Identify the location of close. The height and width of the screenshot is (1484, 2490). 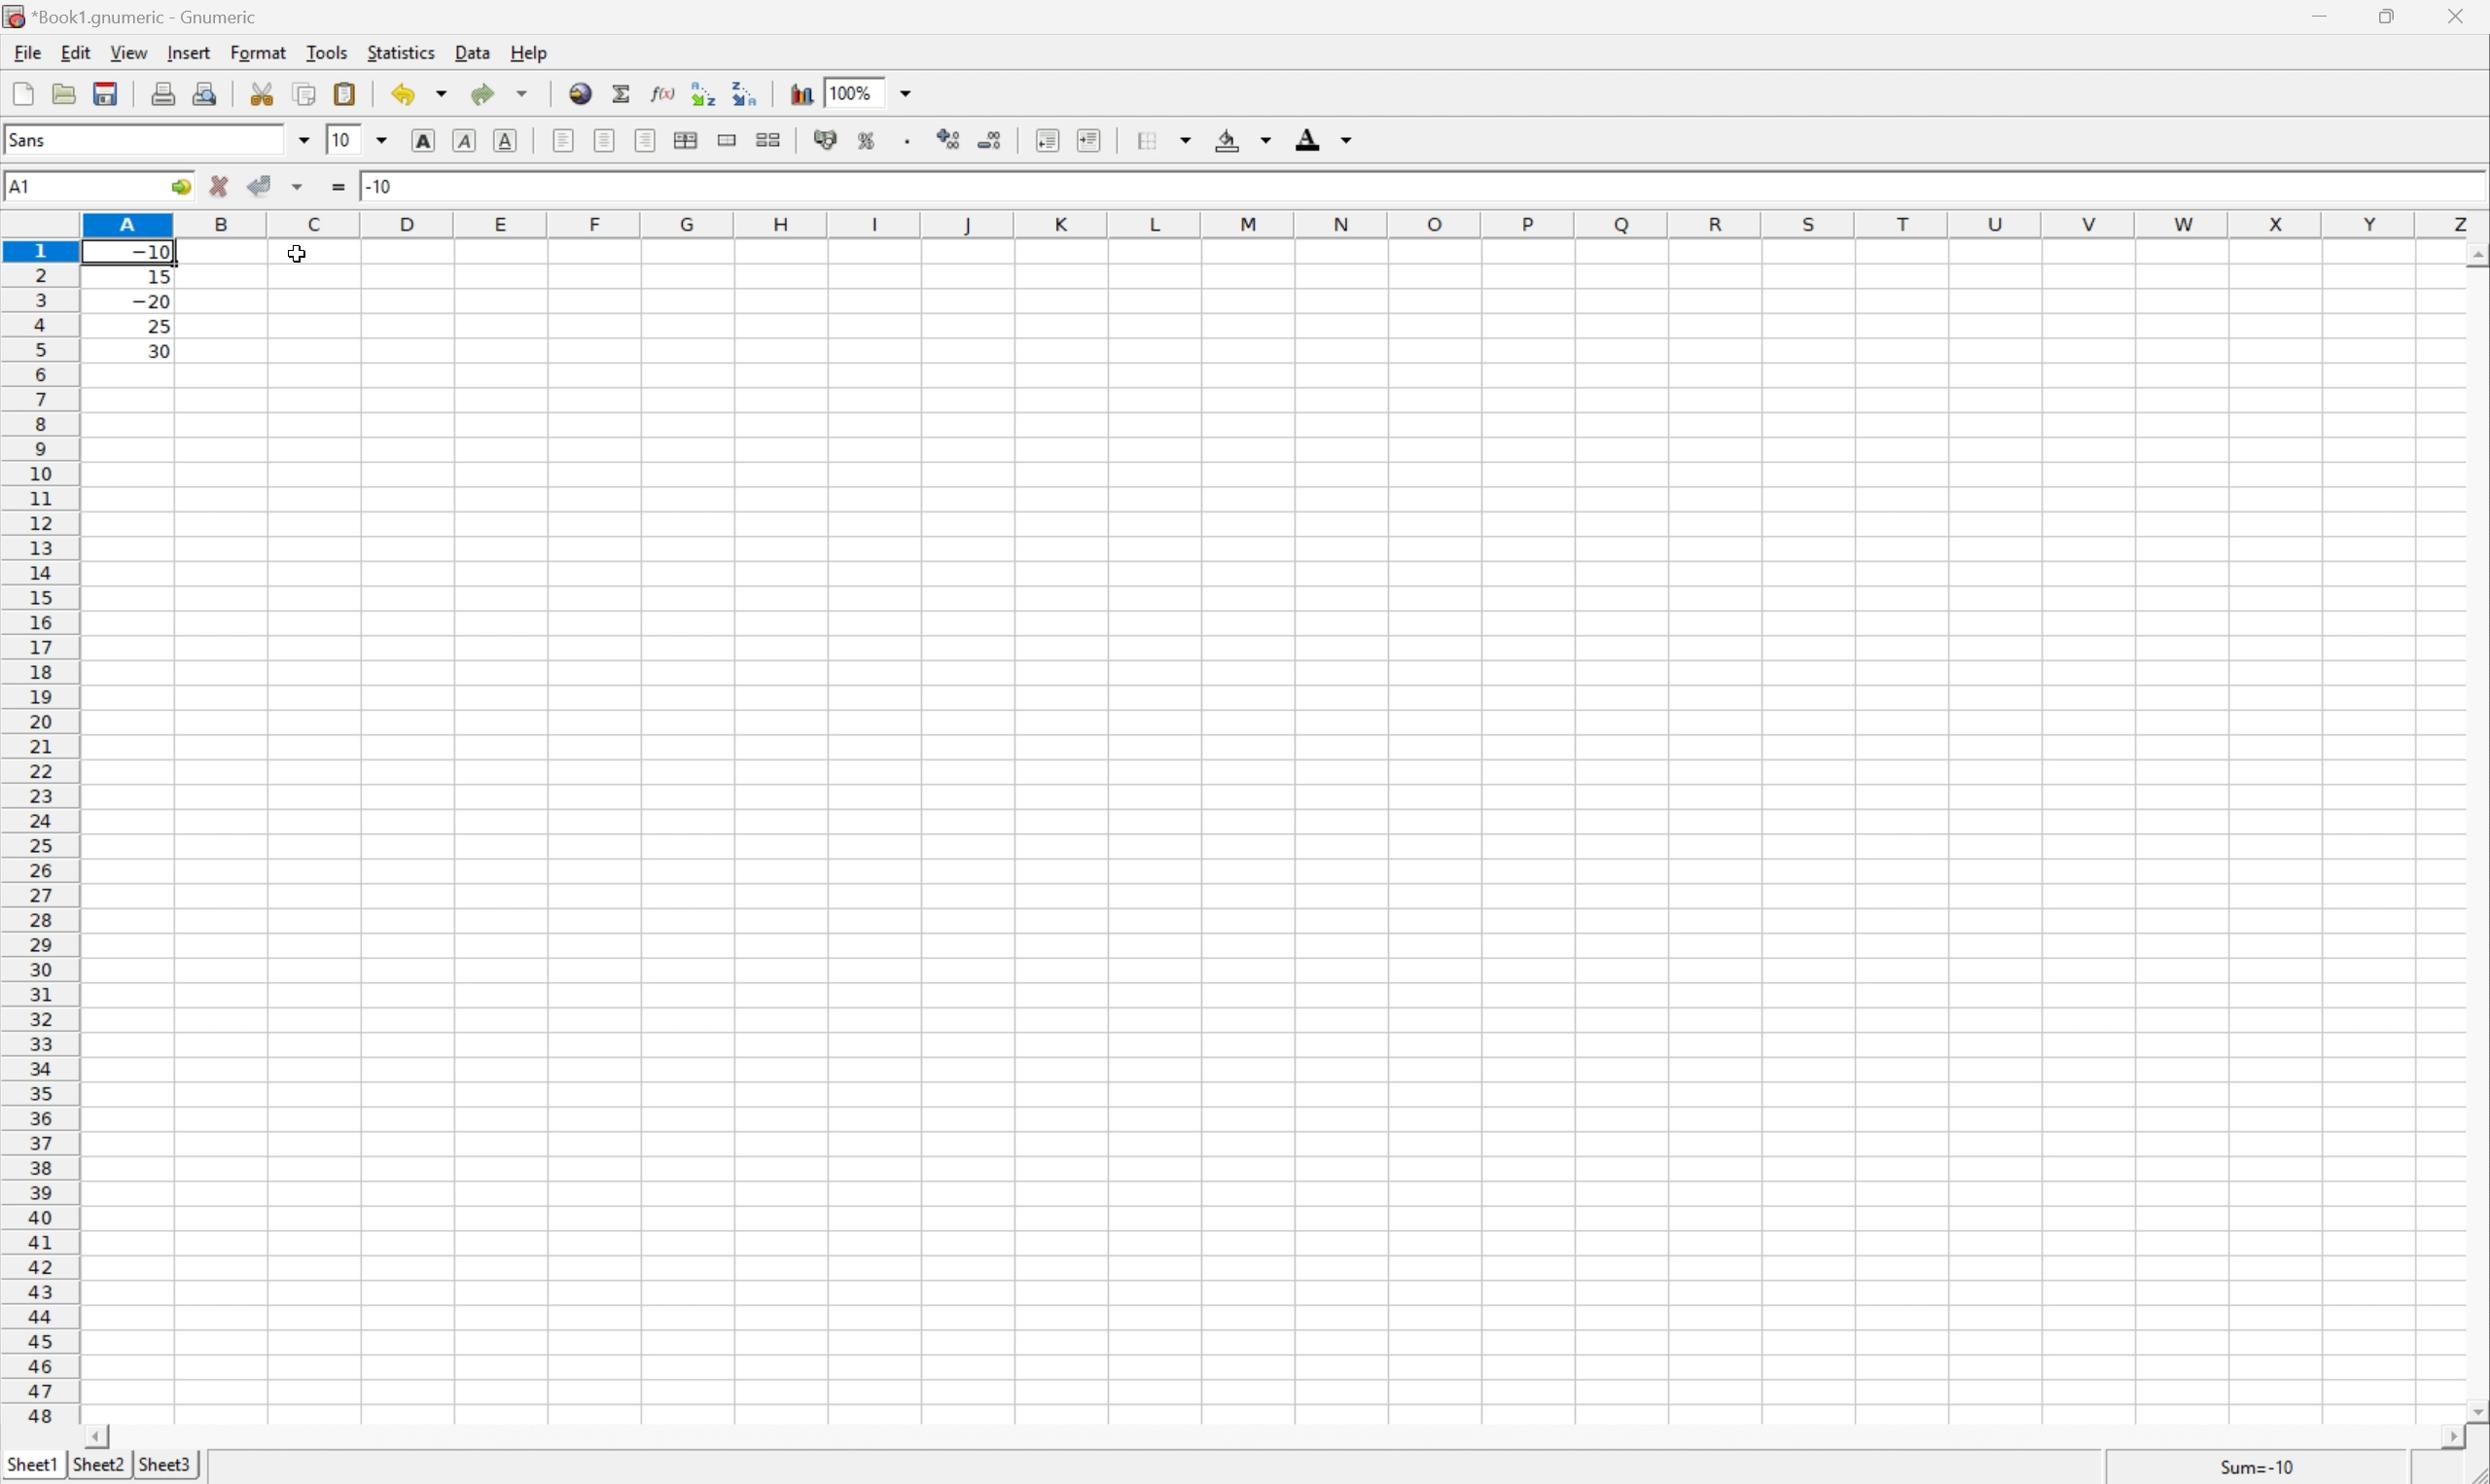
(2453, 19).